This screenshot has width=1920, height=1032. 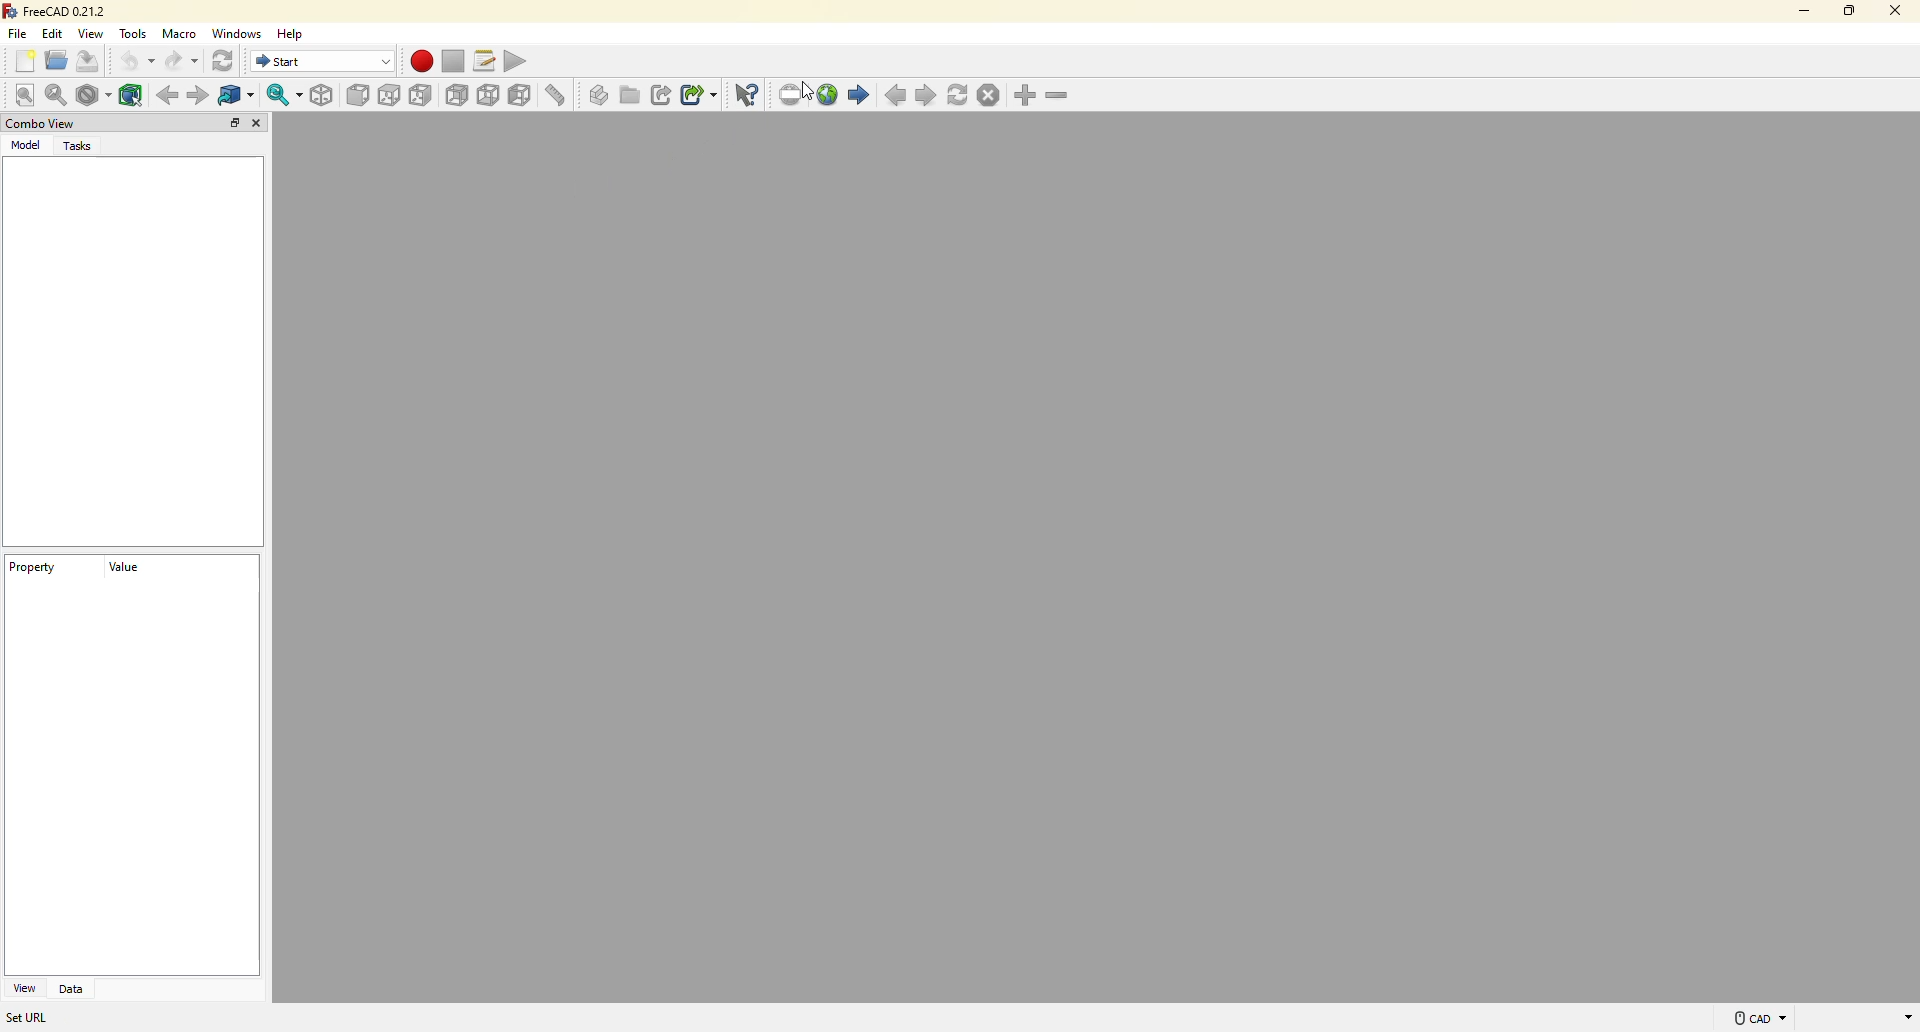 What do you see at coordinates (1748, 1019) in the screenshot?
I see `cad navigation` at bounding box center [1748, 1019].